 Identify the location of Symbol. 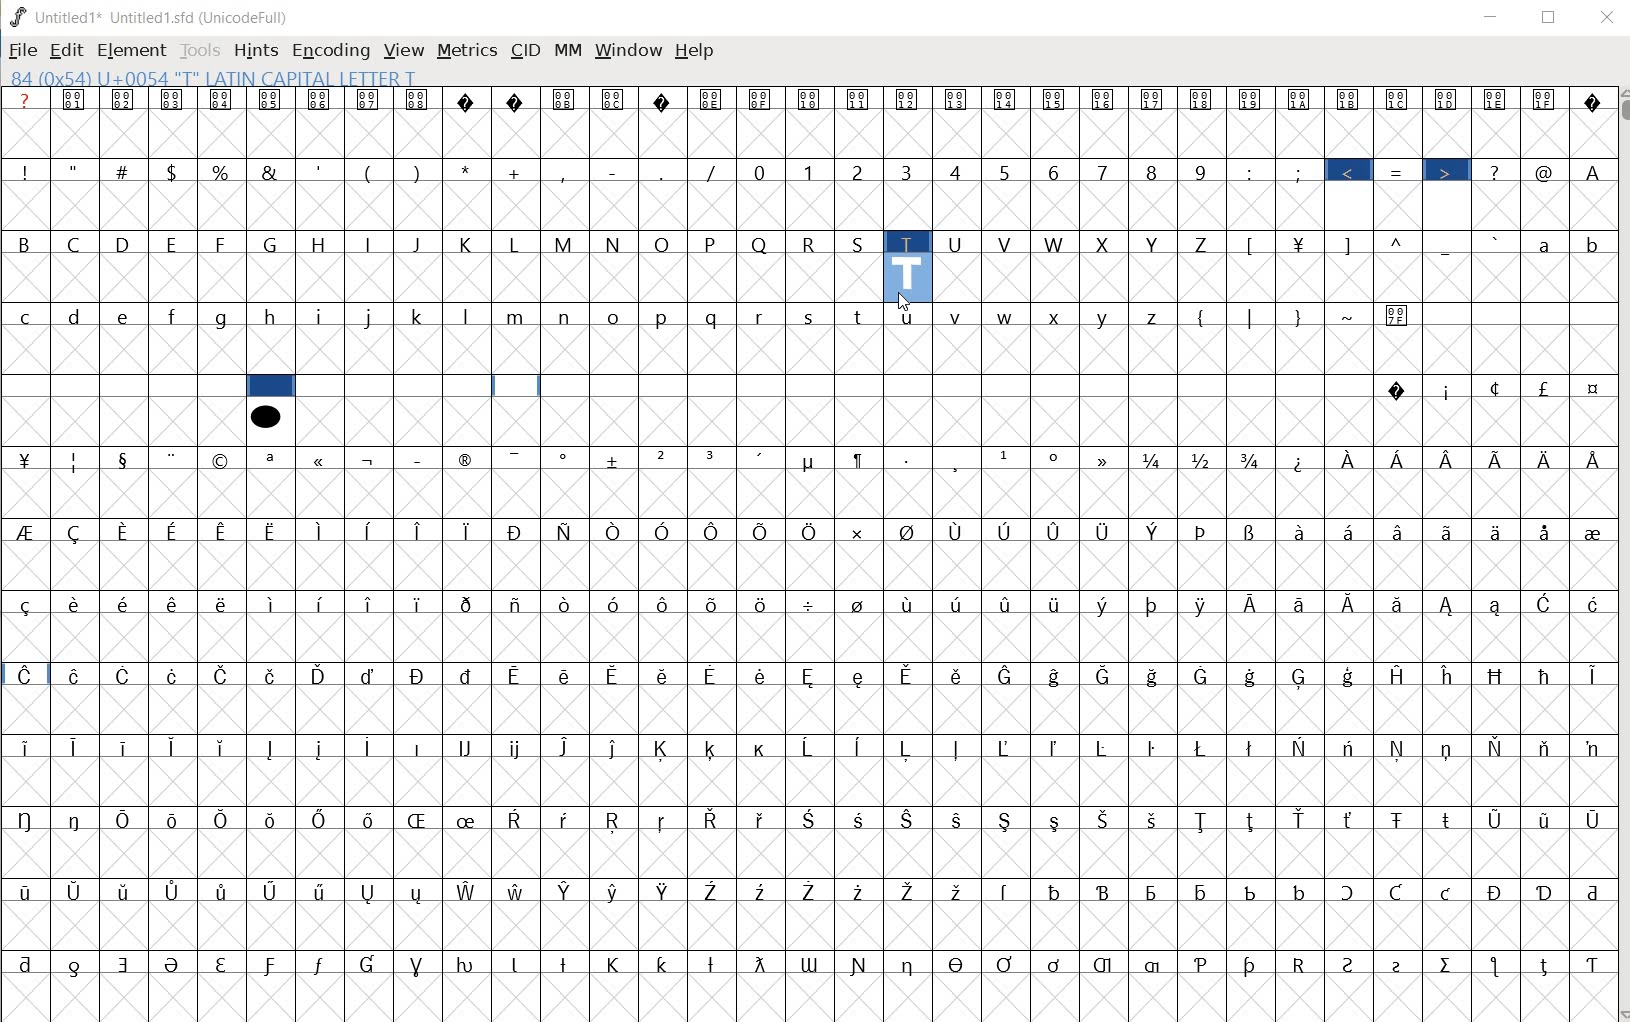
(222, 602).